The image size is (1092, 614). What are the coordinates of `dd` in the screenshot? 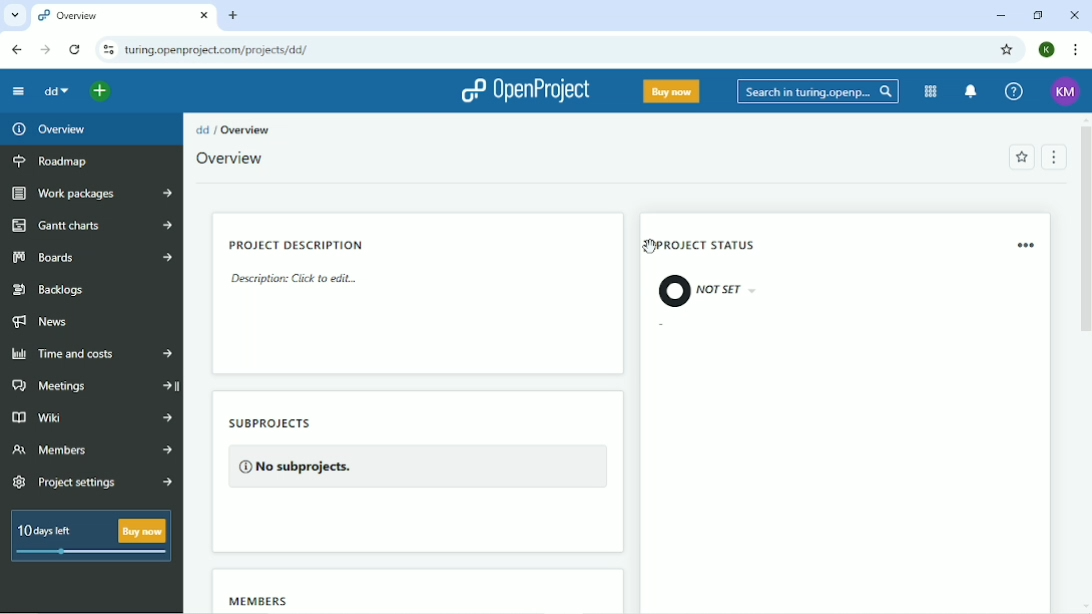 It's located at (203, 130).